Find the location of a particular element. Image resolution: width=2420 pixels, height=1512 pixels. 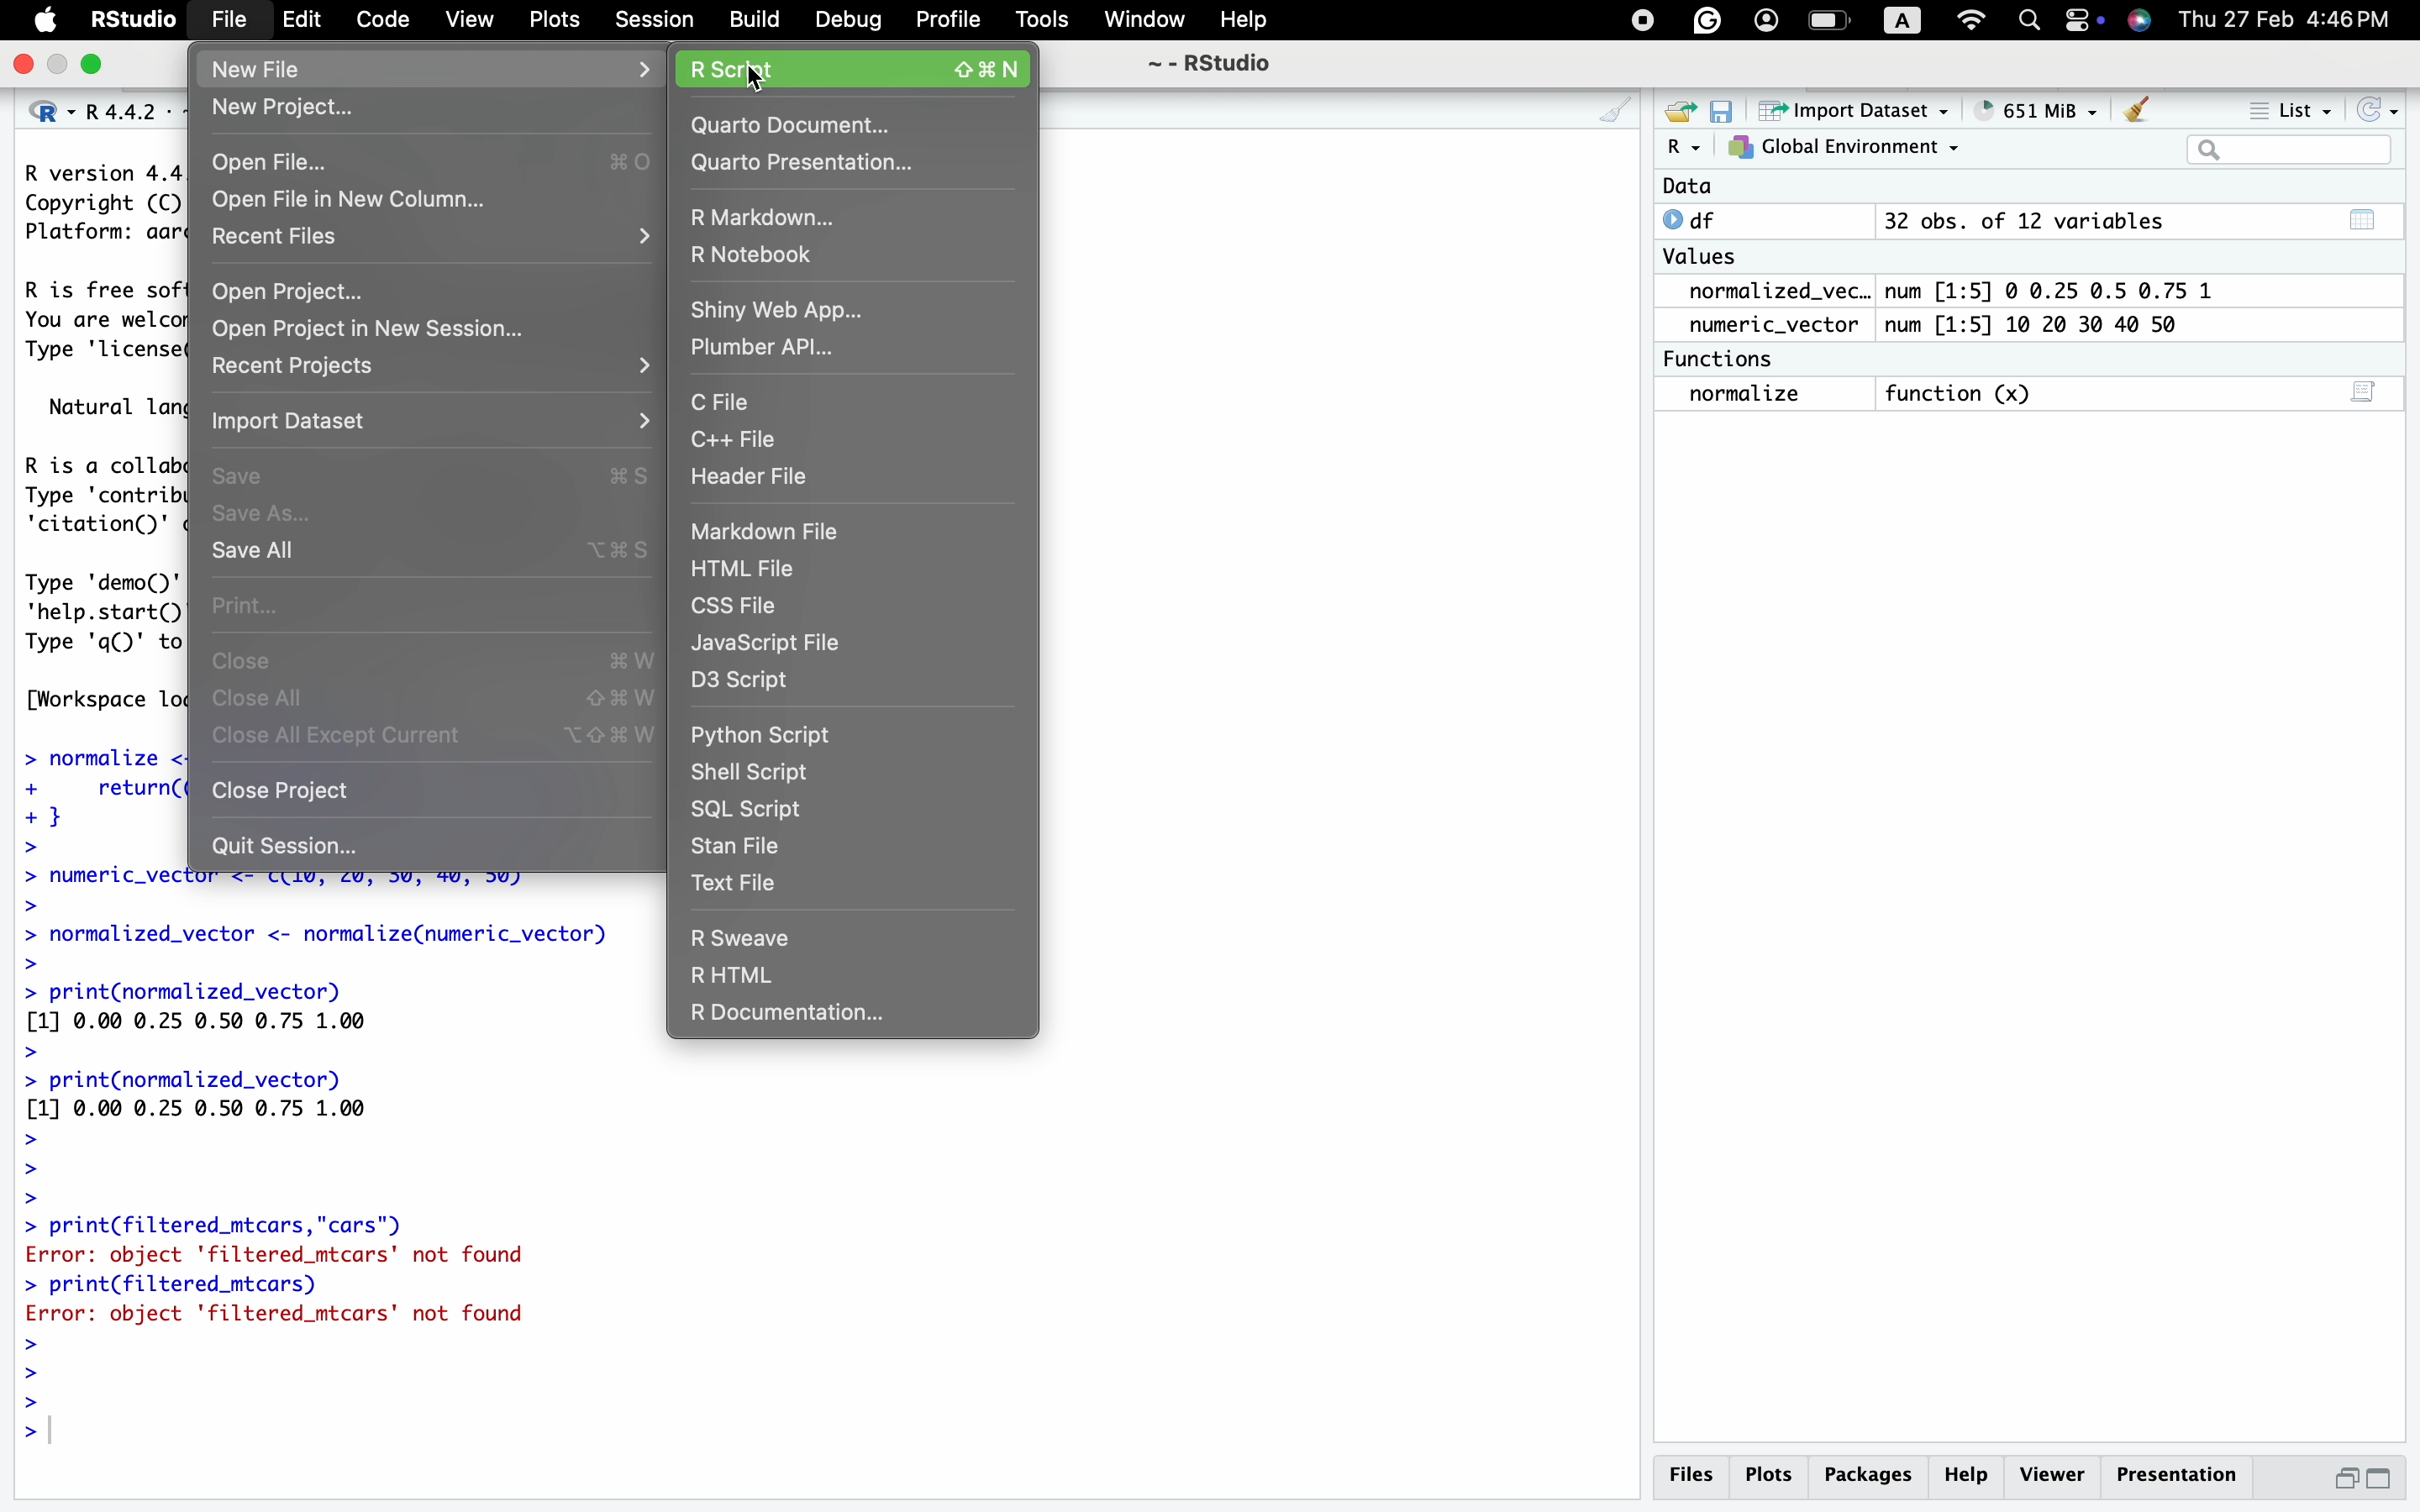

utility is located at coordinates (2138, 20).